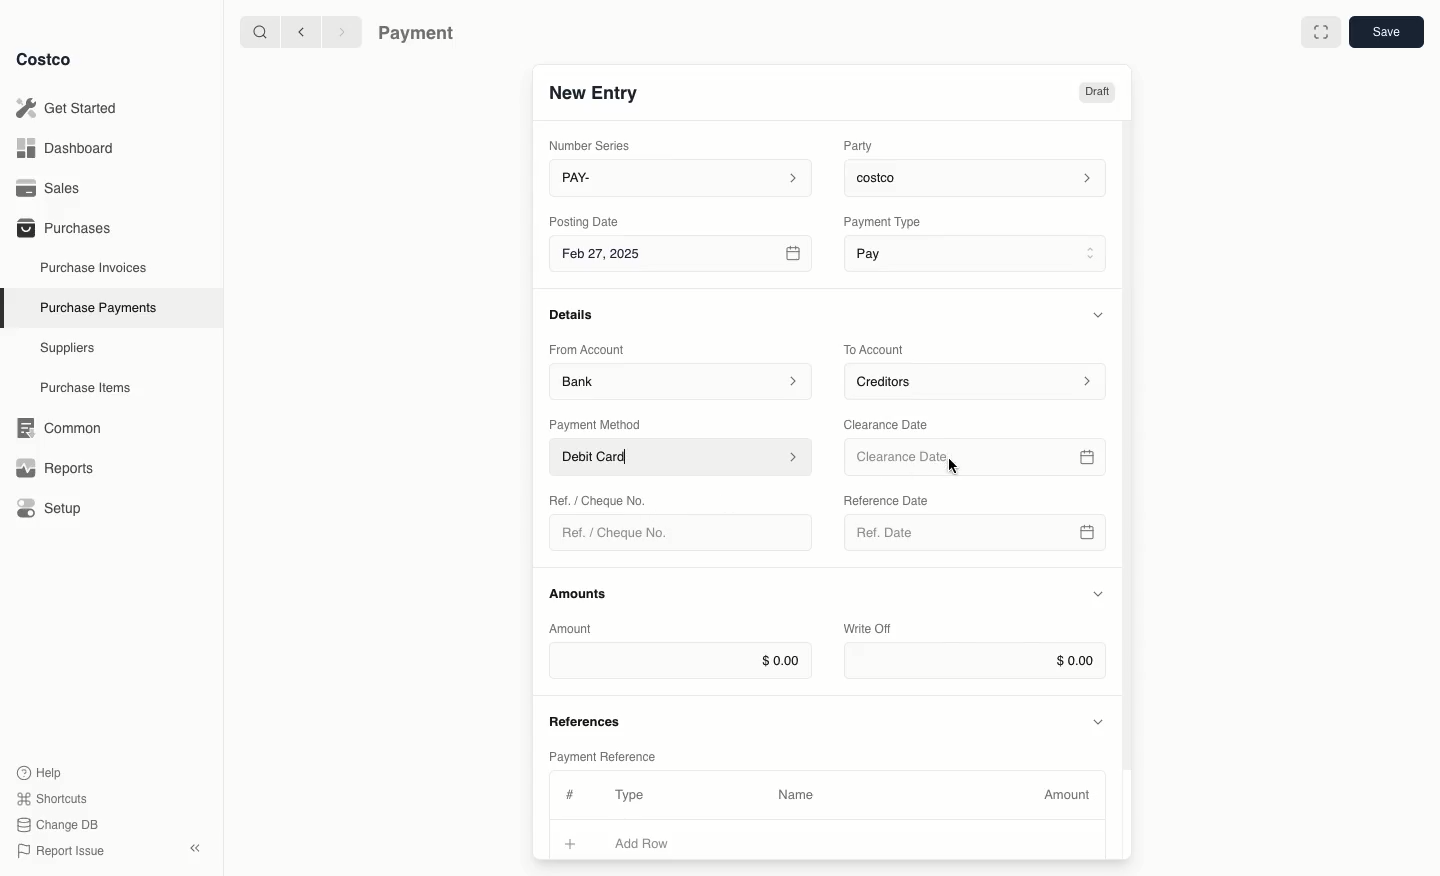 The height and width of the screenshot is (876, 1440). Describe the element at coordinates (601, 754) in the screenshot. I see `Payment Reference` at that location.